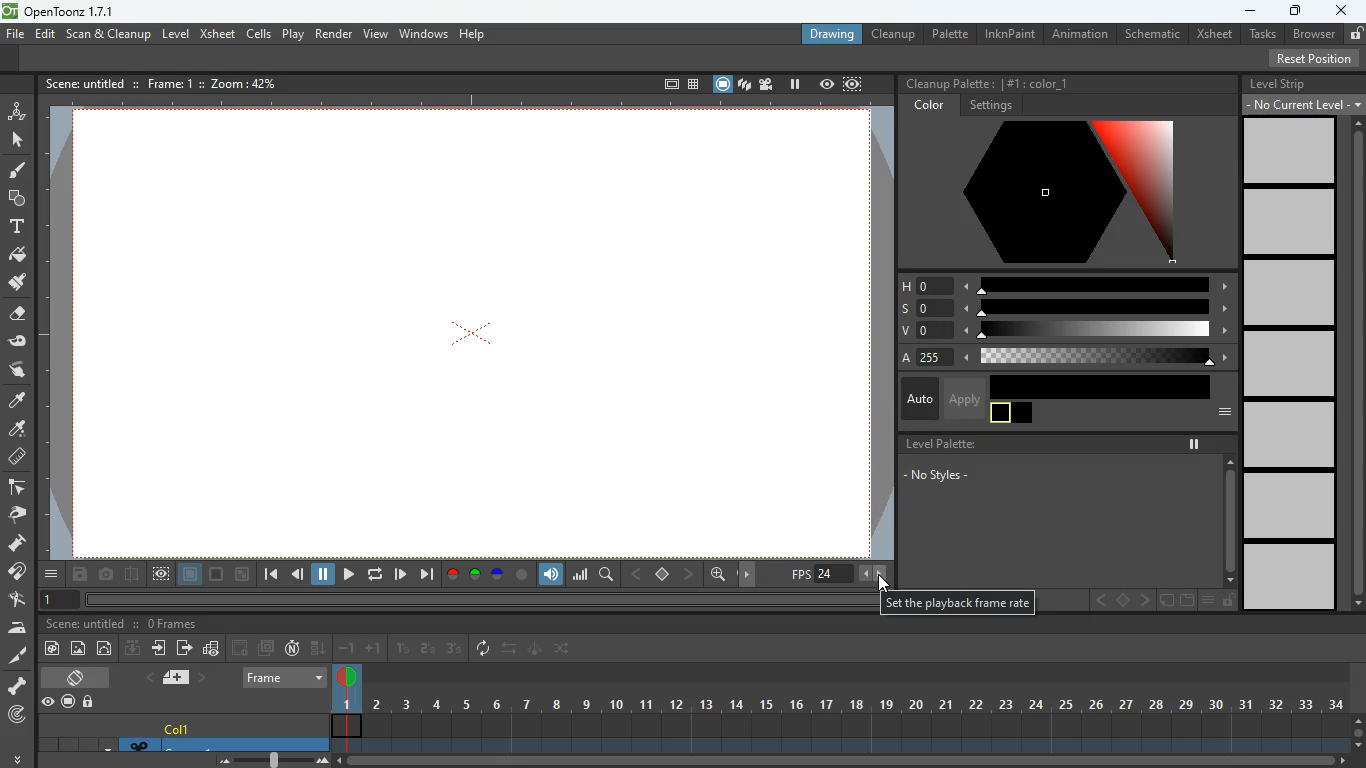  What do you see at coordinates (1264, 33) in the screenshot?
I see `tasks` at bounding box center [1264, 33].